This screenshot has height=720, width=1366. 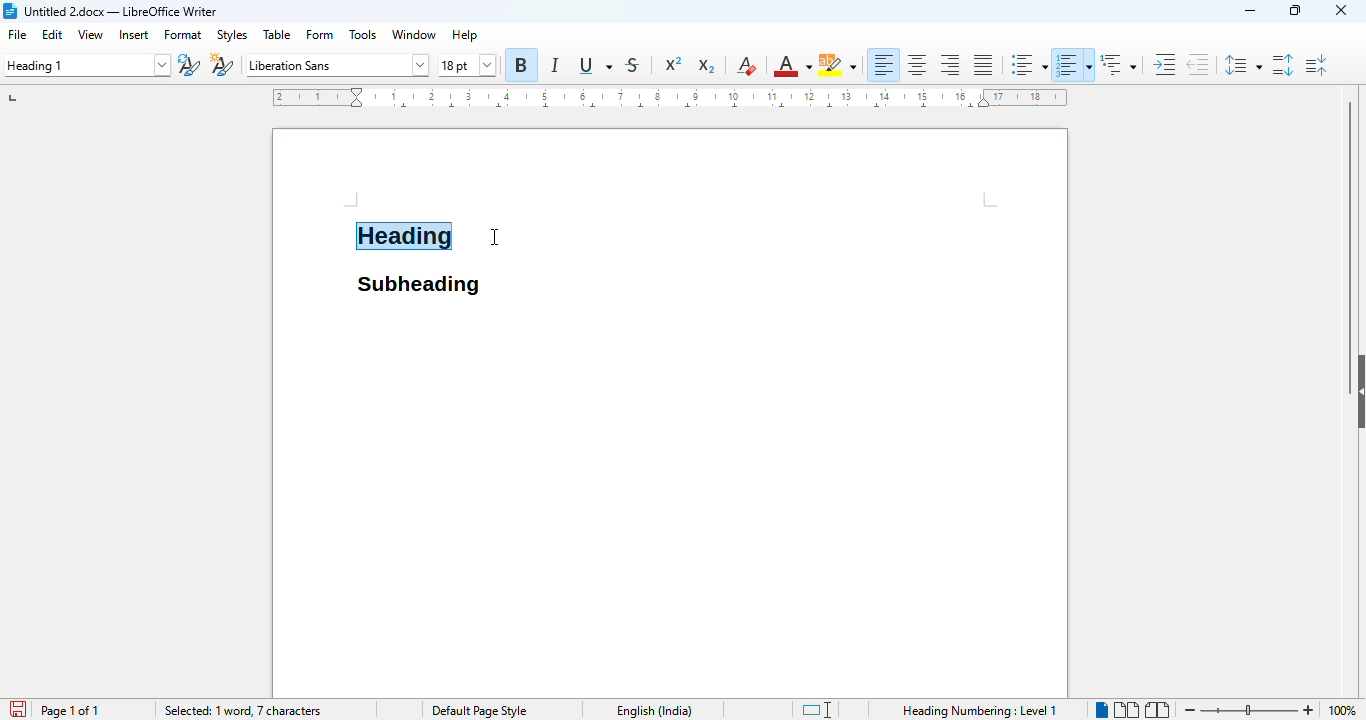 I want to click on close, so click(x=1341, y=9).